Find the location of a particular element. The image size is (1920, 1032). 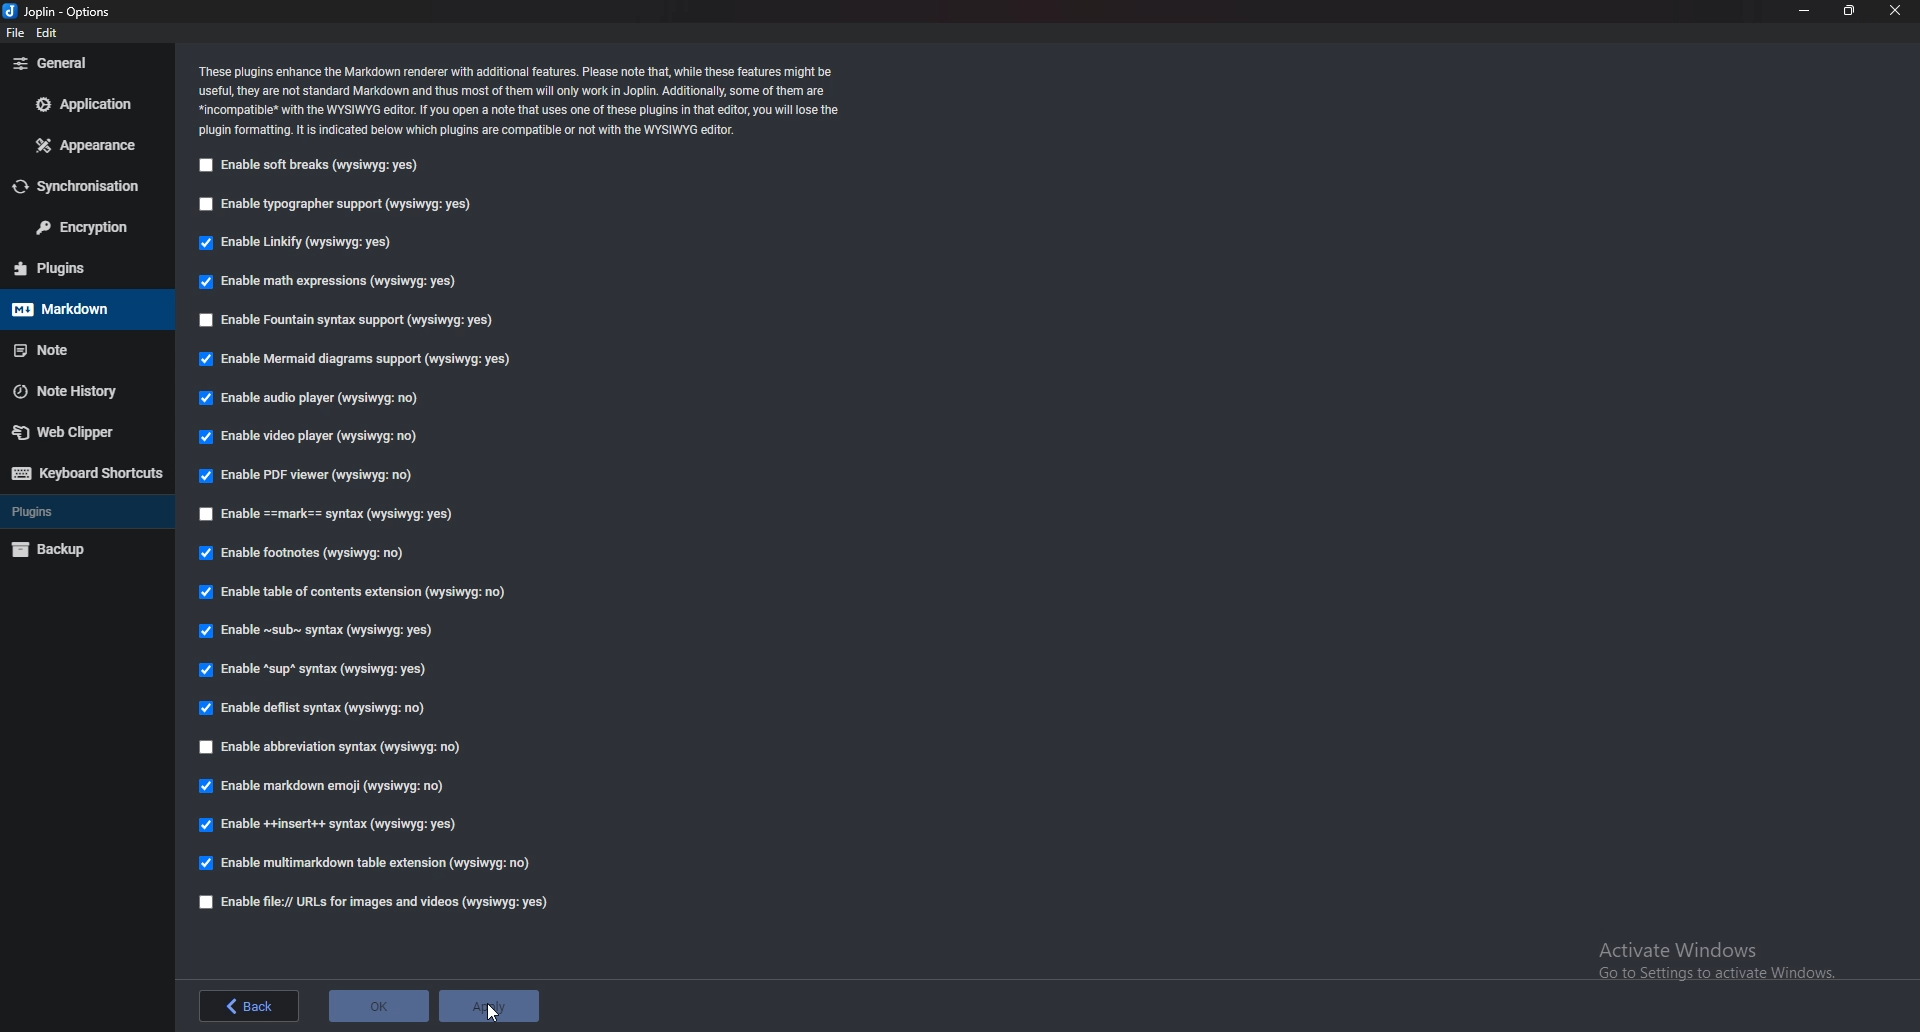

Appearance is located at coordinates (81, 144).